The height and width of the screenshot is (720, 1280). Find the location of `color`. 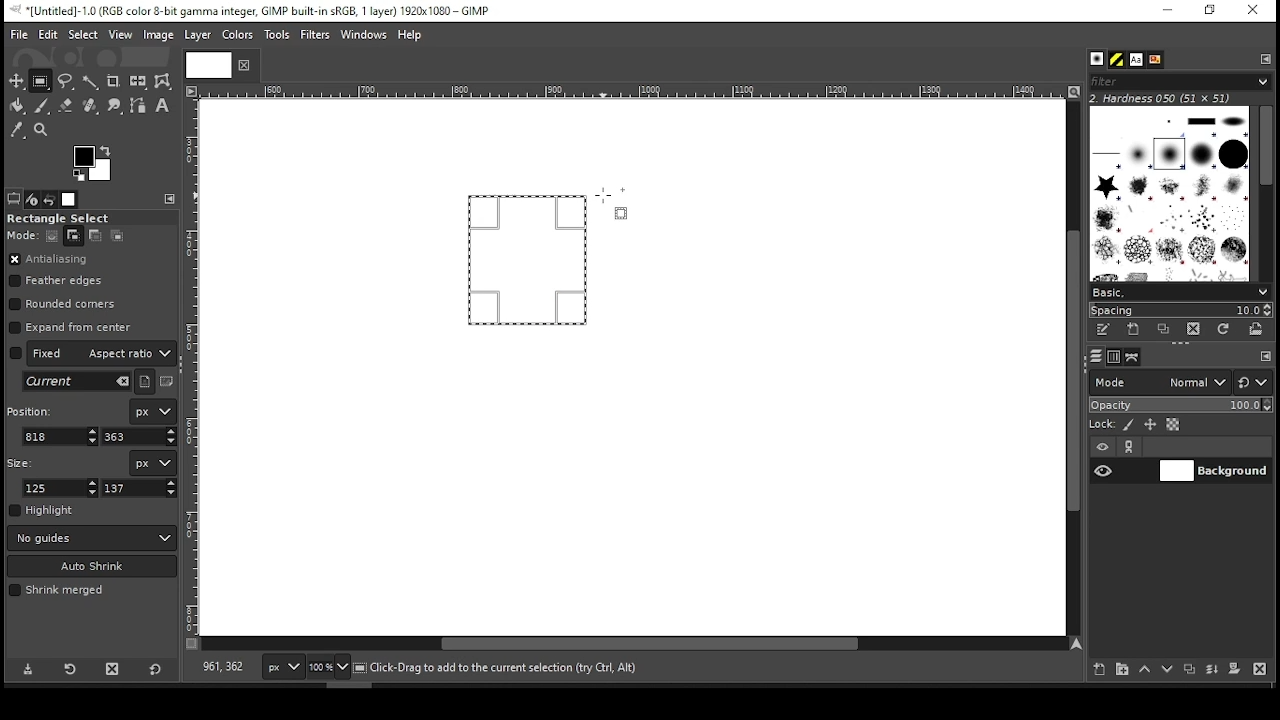

color is located at coordinates (238, 34).